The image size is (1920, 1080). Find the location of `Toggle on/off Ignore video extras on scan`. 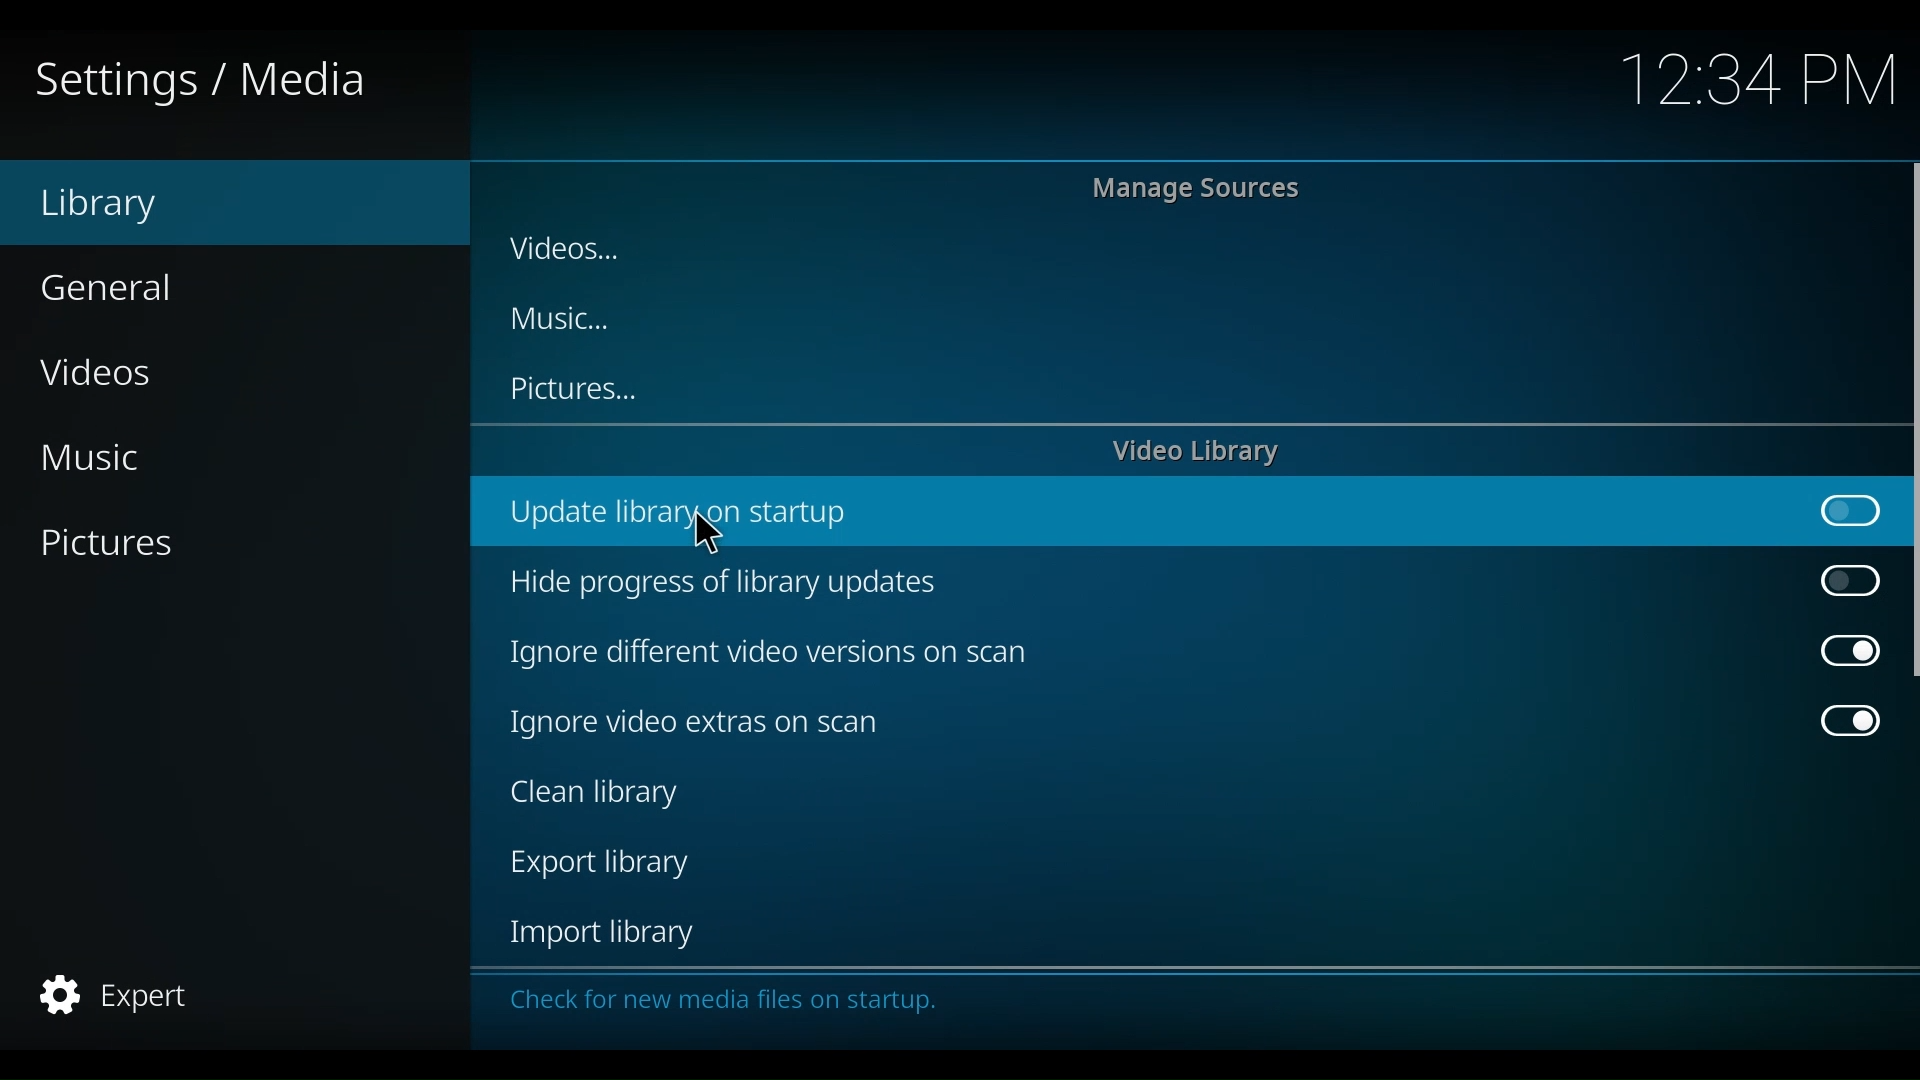

Toggle on/off Ignore video extras on scan is located at coordinates (1845, 723).